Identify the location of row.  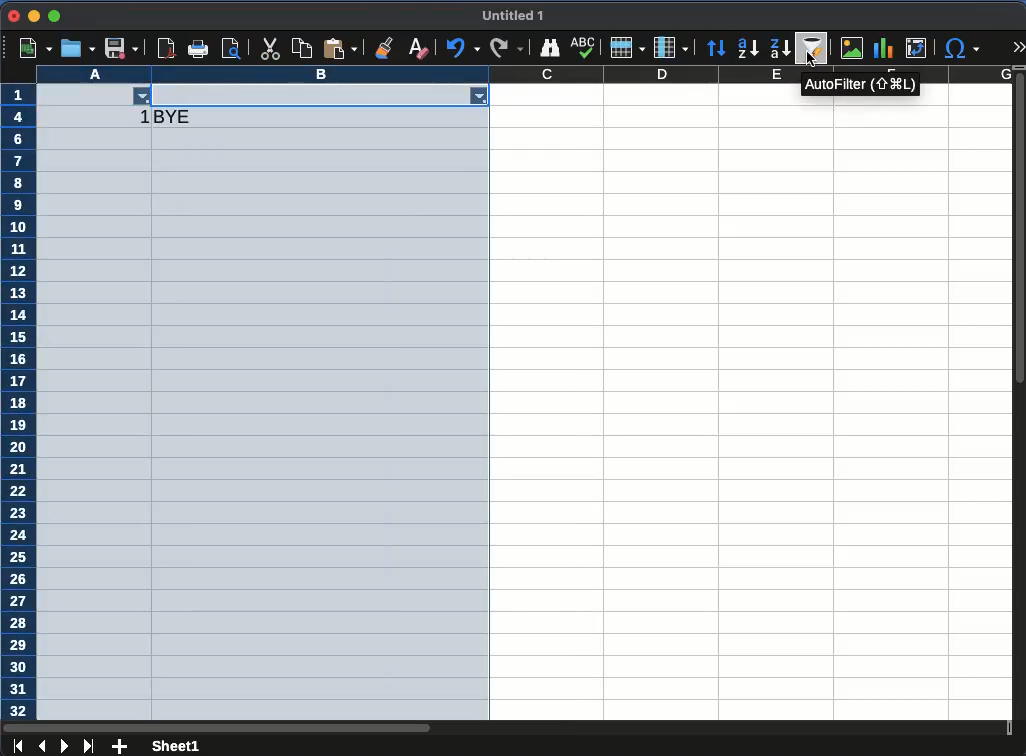
(624, 48).